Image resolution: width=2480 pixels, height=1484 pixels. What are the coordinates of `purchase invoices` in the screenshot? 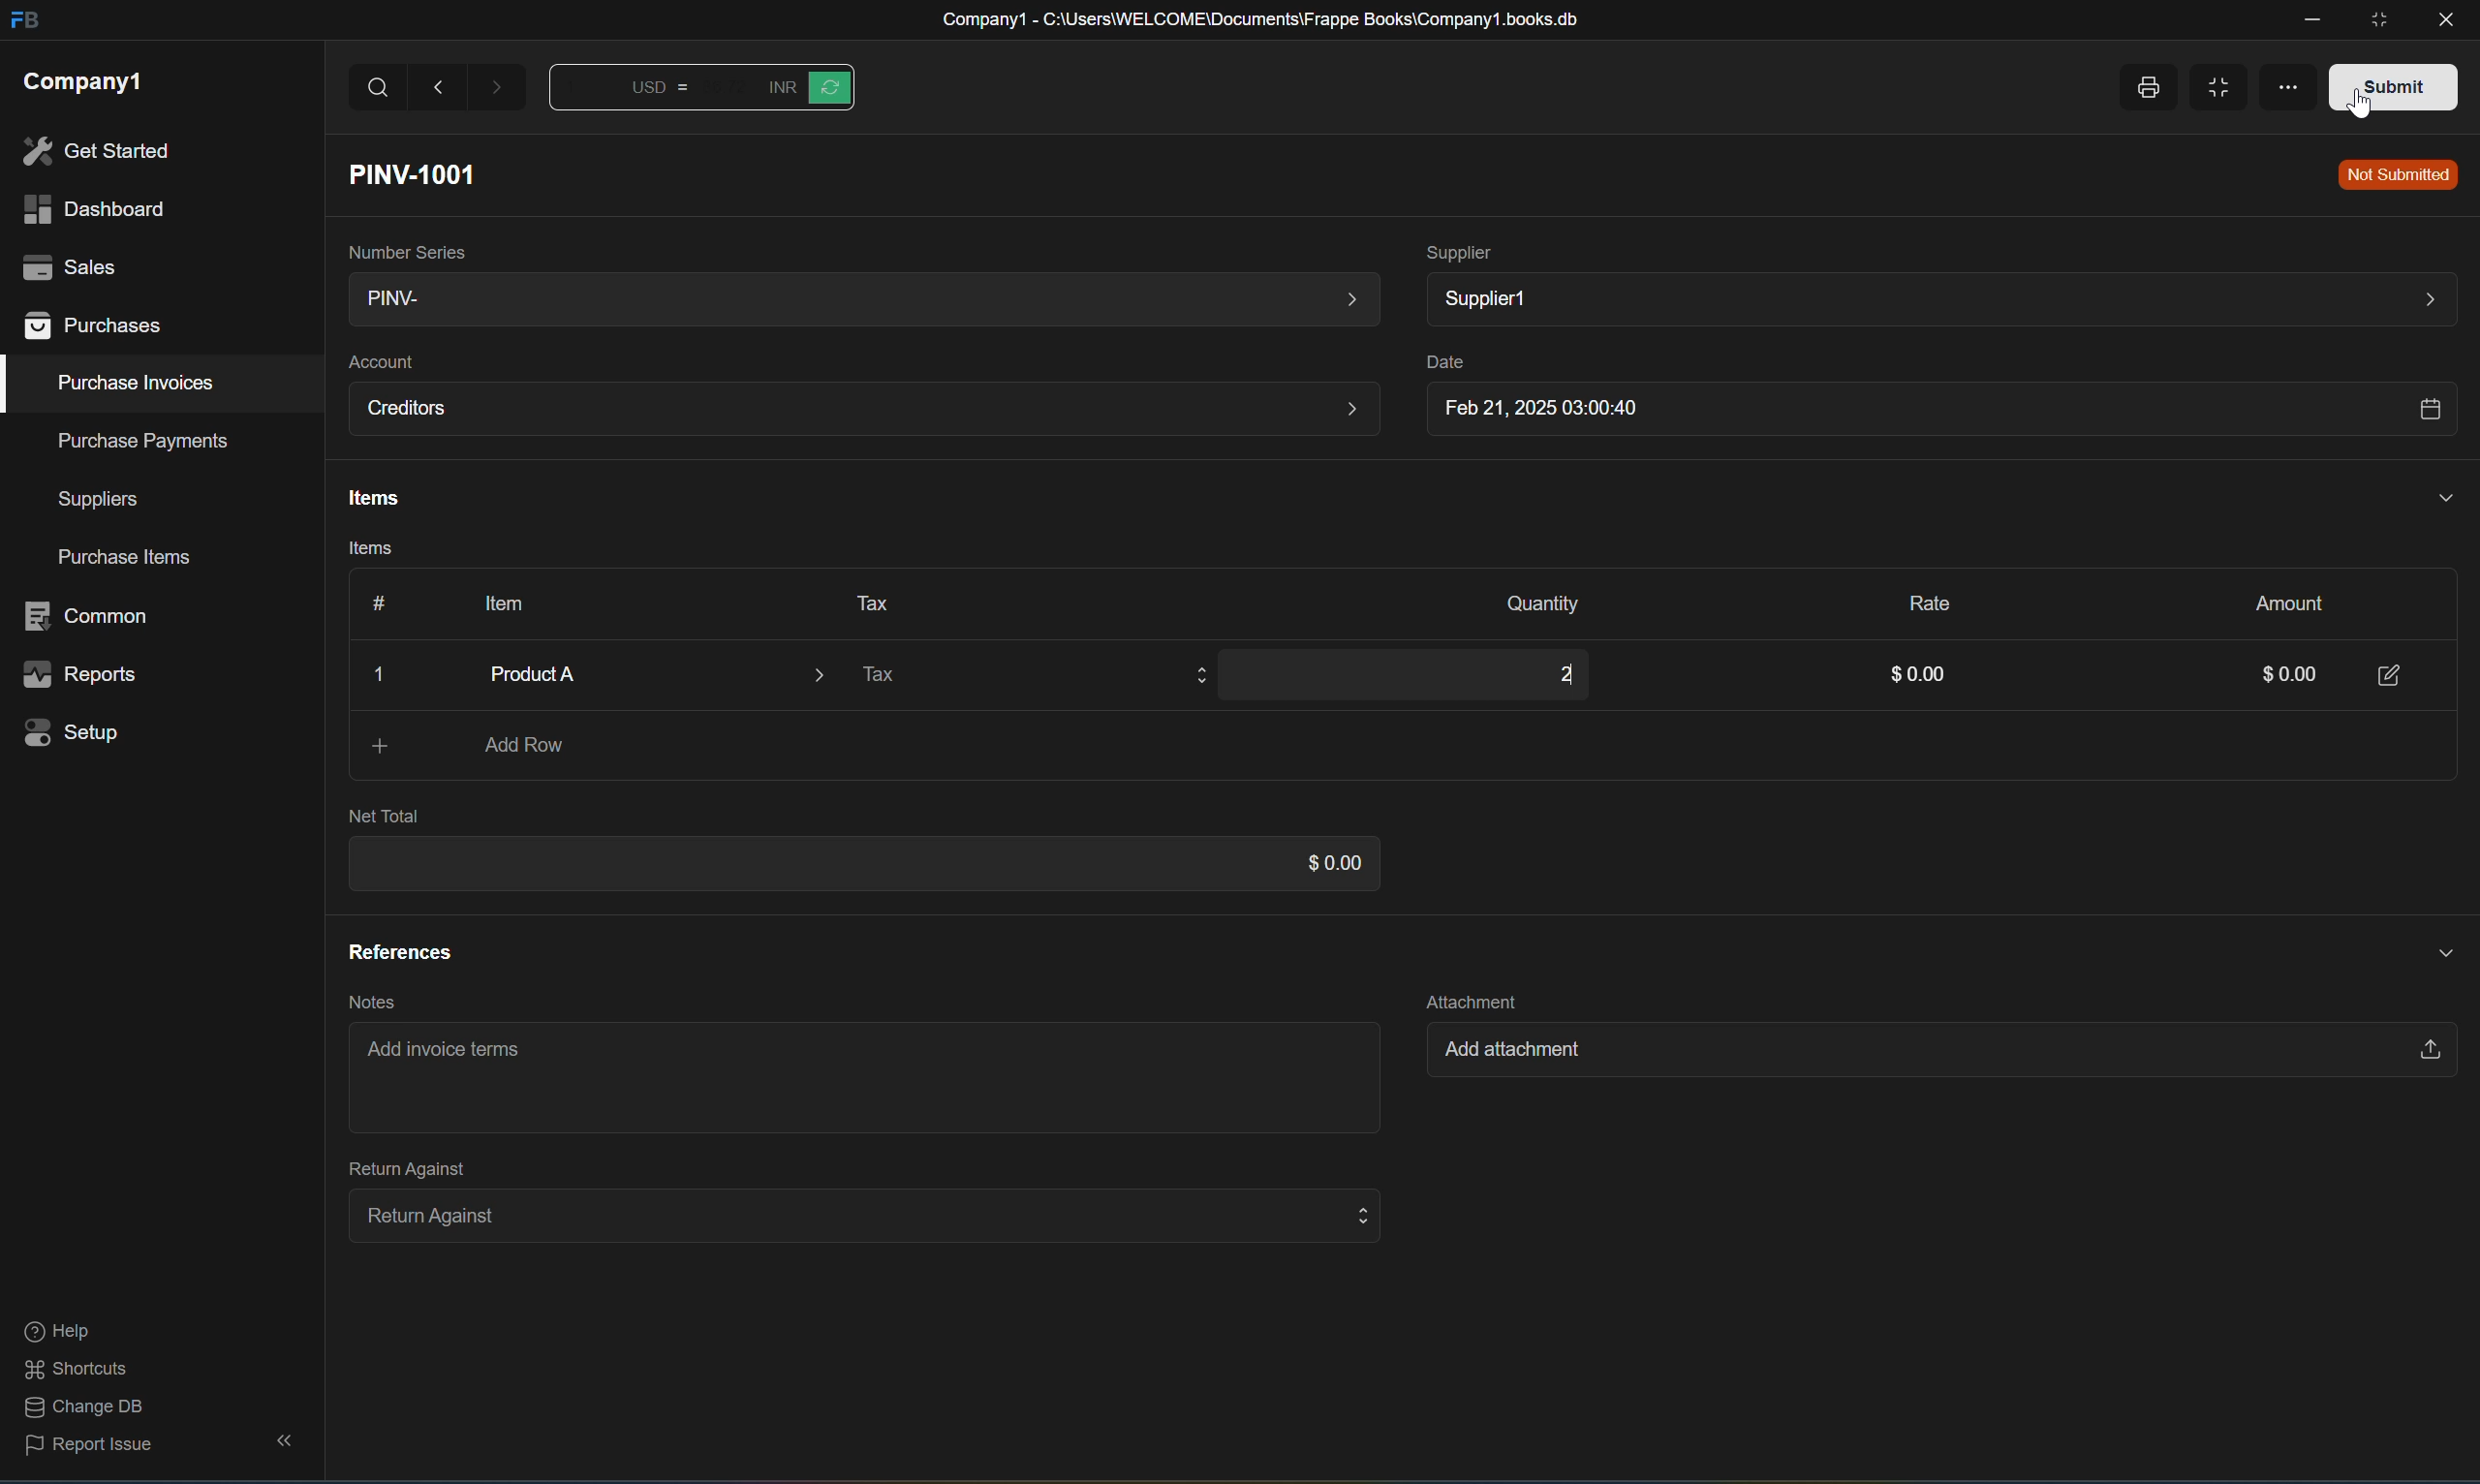 It's located at (138, 383).